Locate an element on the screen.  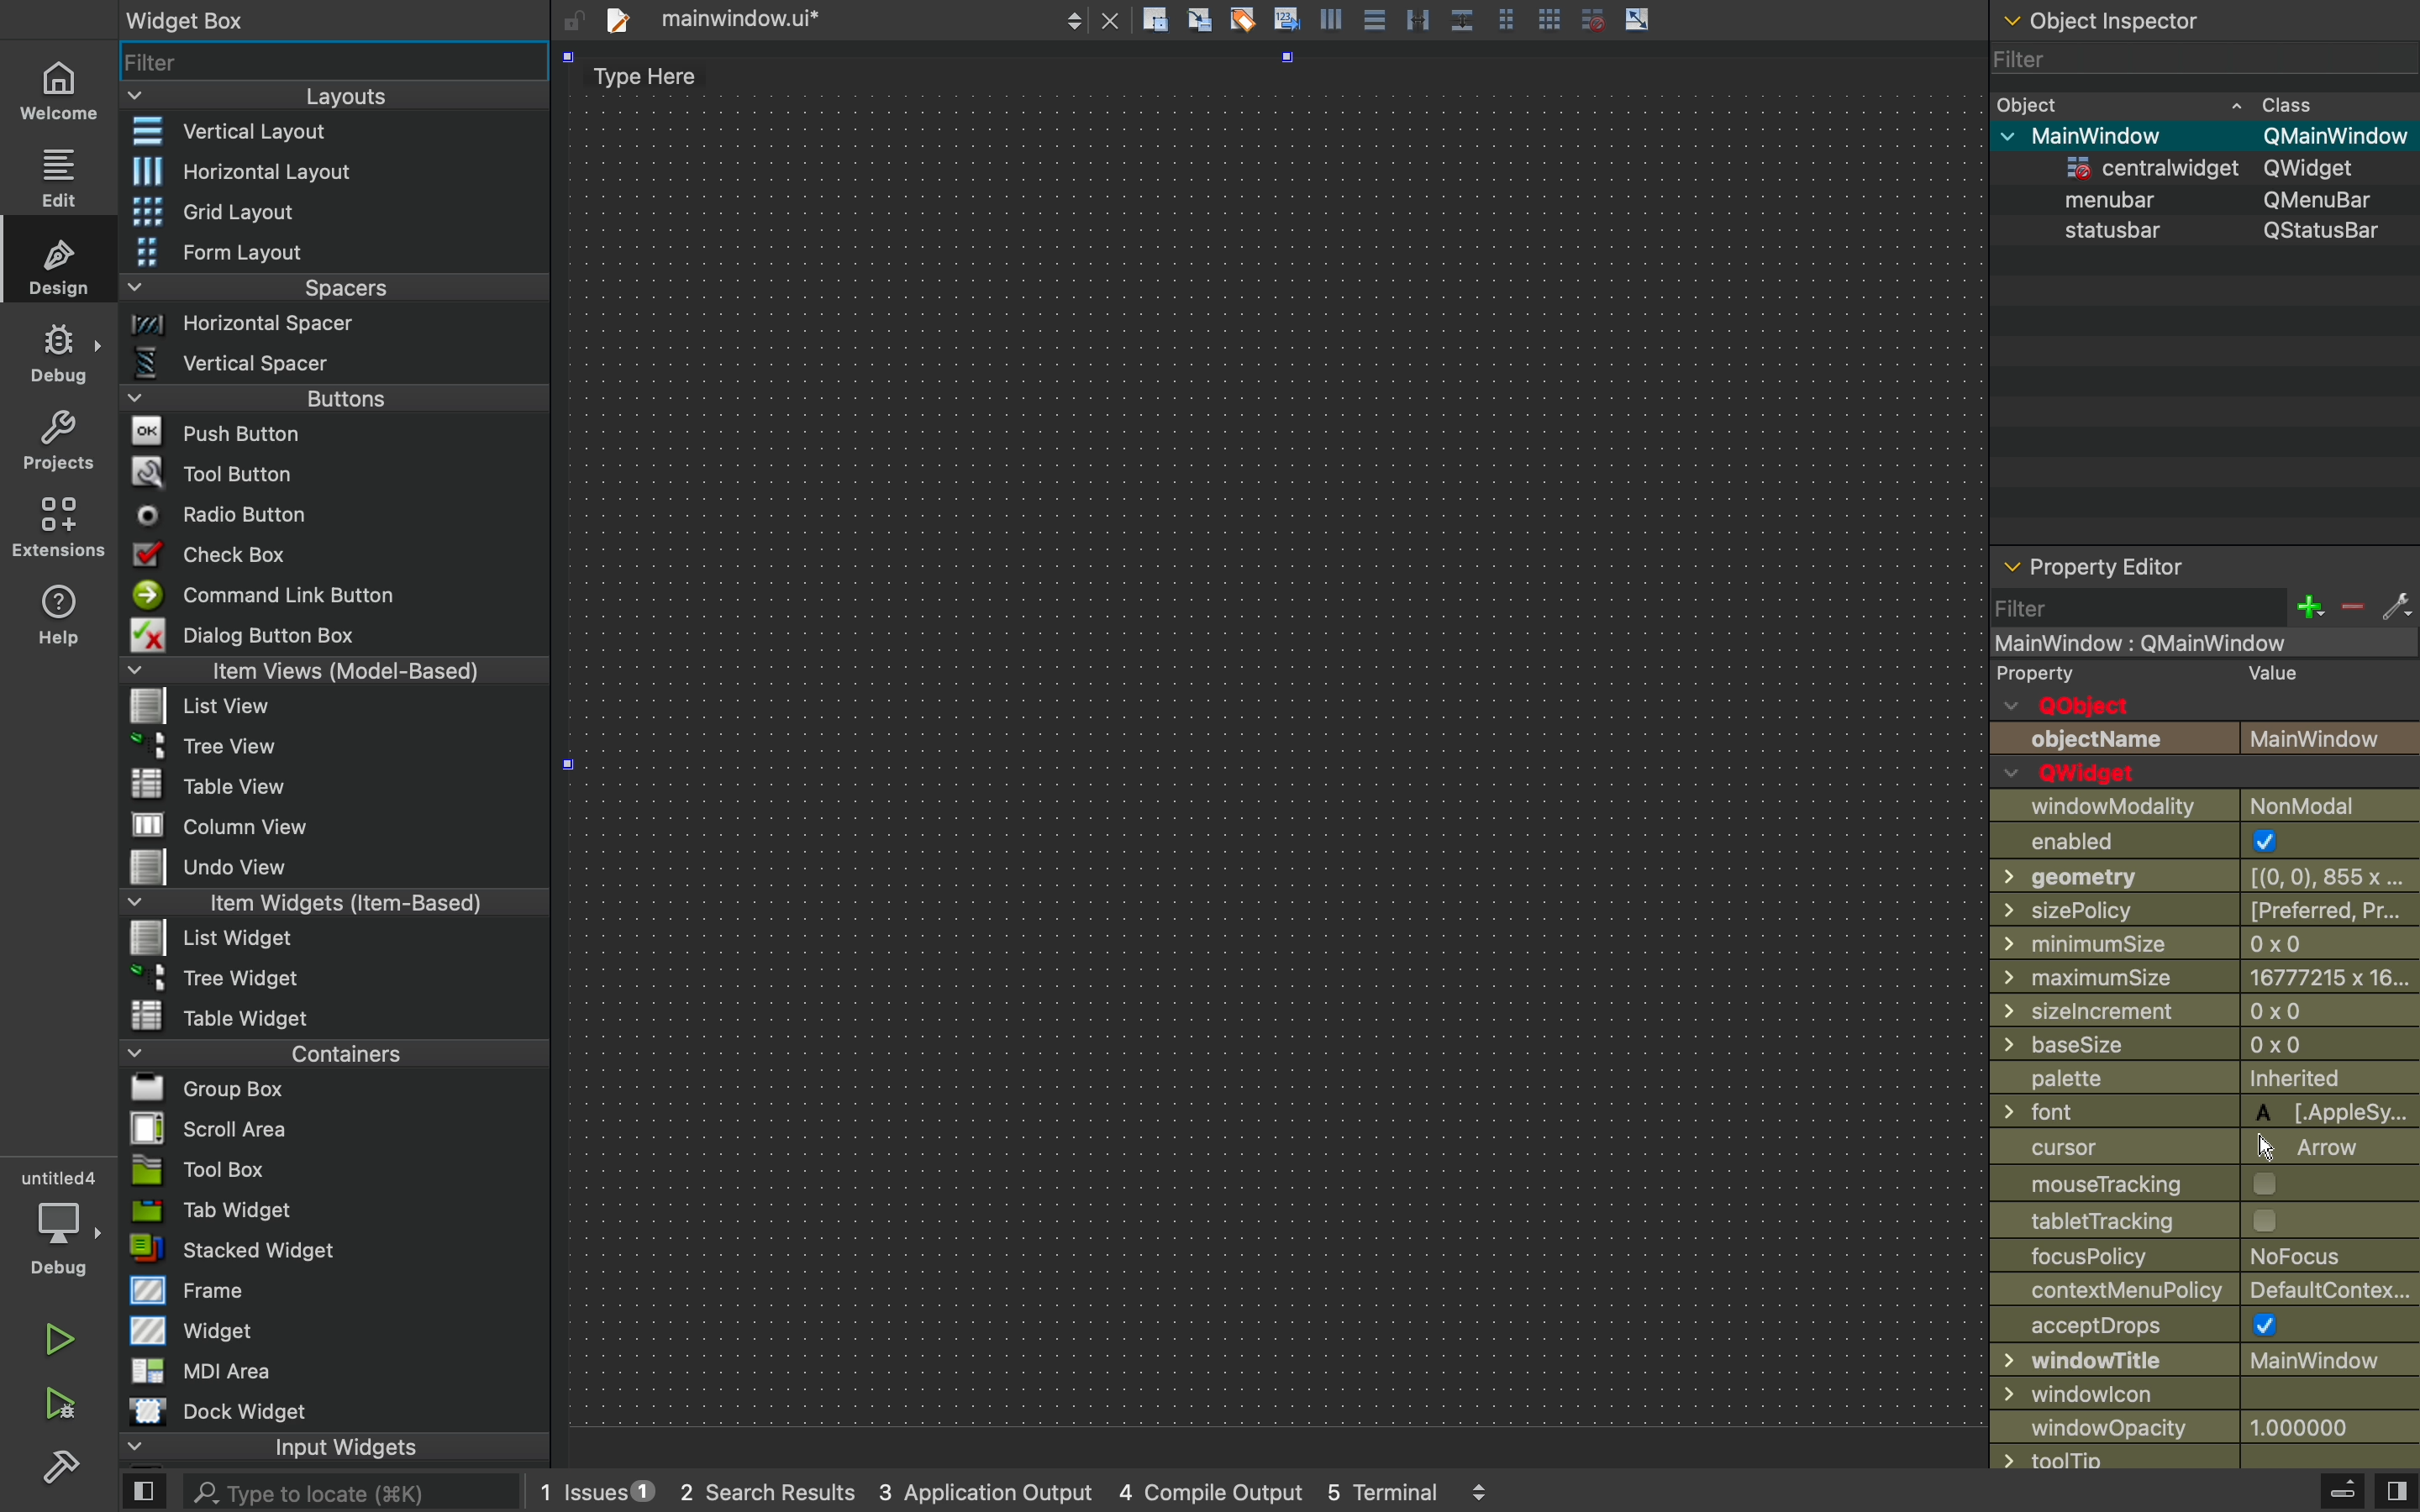
dock widget is located at coordinates (324, 1410).